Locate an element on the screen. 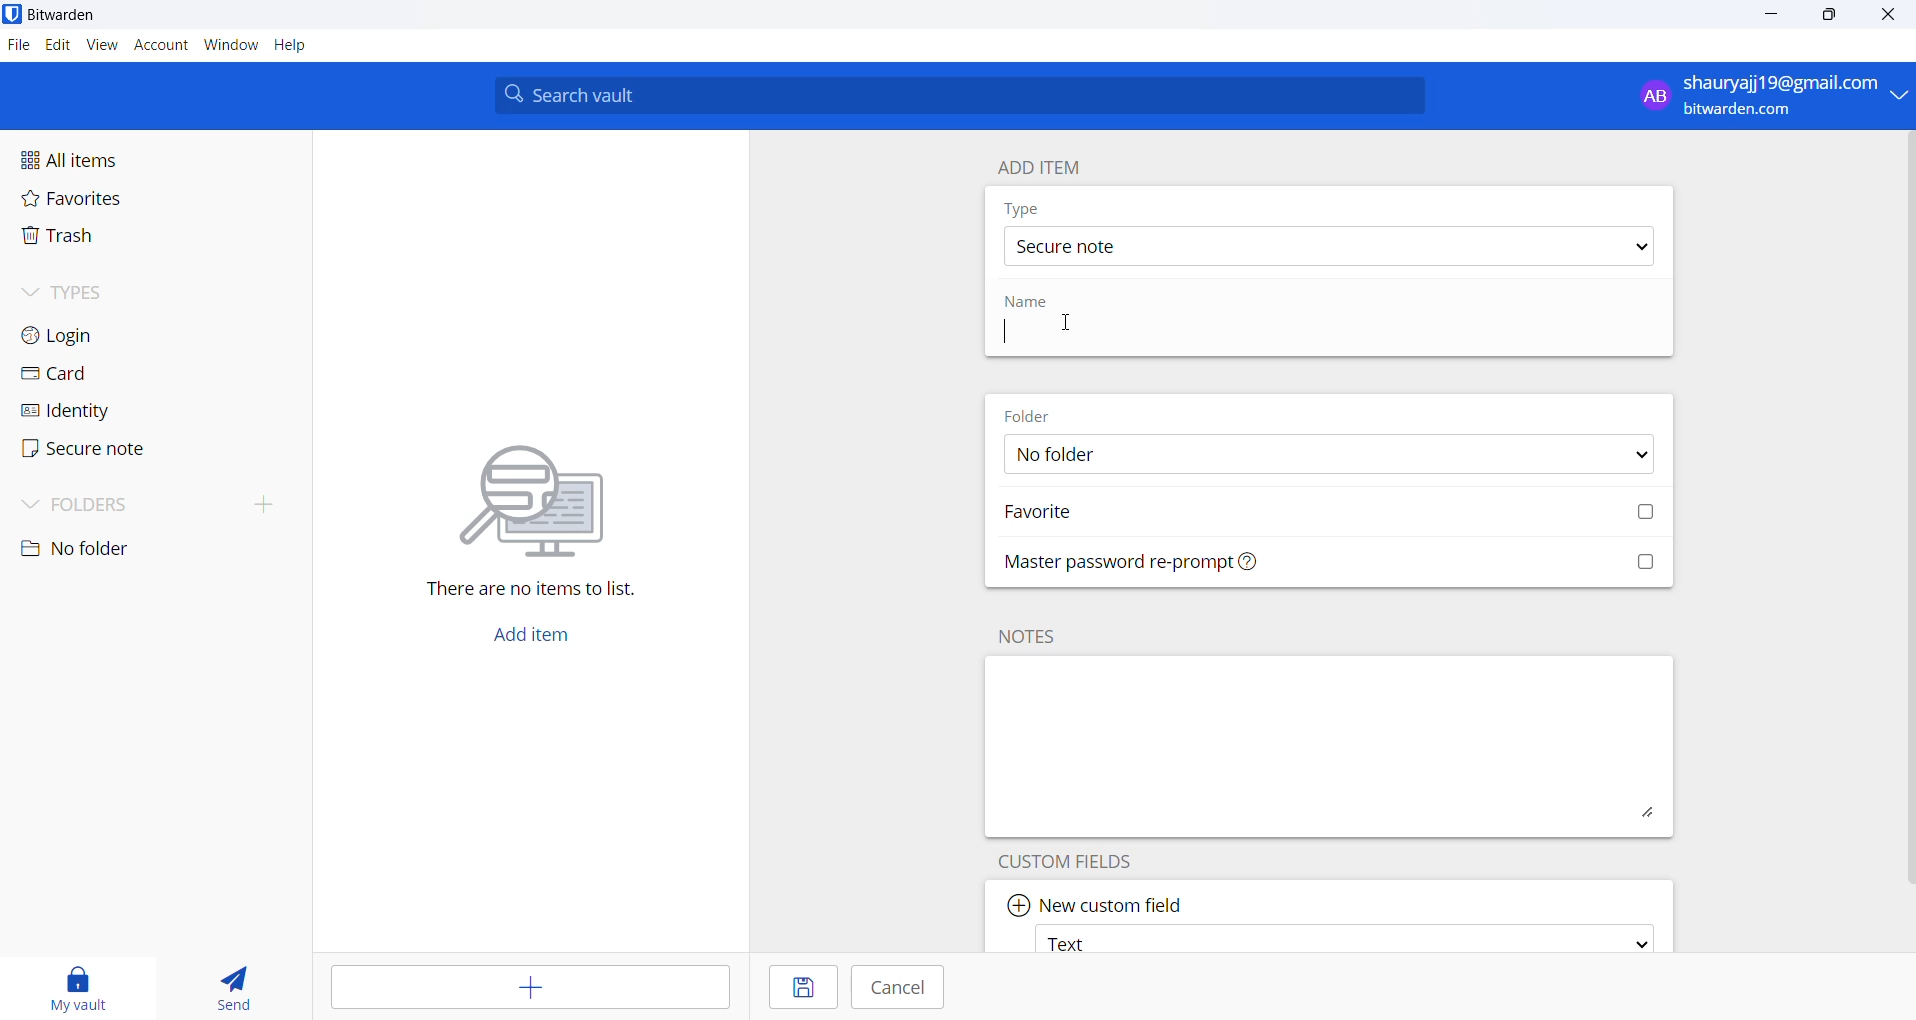 The image size is (1916, 1020). account is located at coordinates (162, 45).